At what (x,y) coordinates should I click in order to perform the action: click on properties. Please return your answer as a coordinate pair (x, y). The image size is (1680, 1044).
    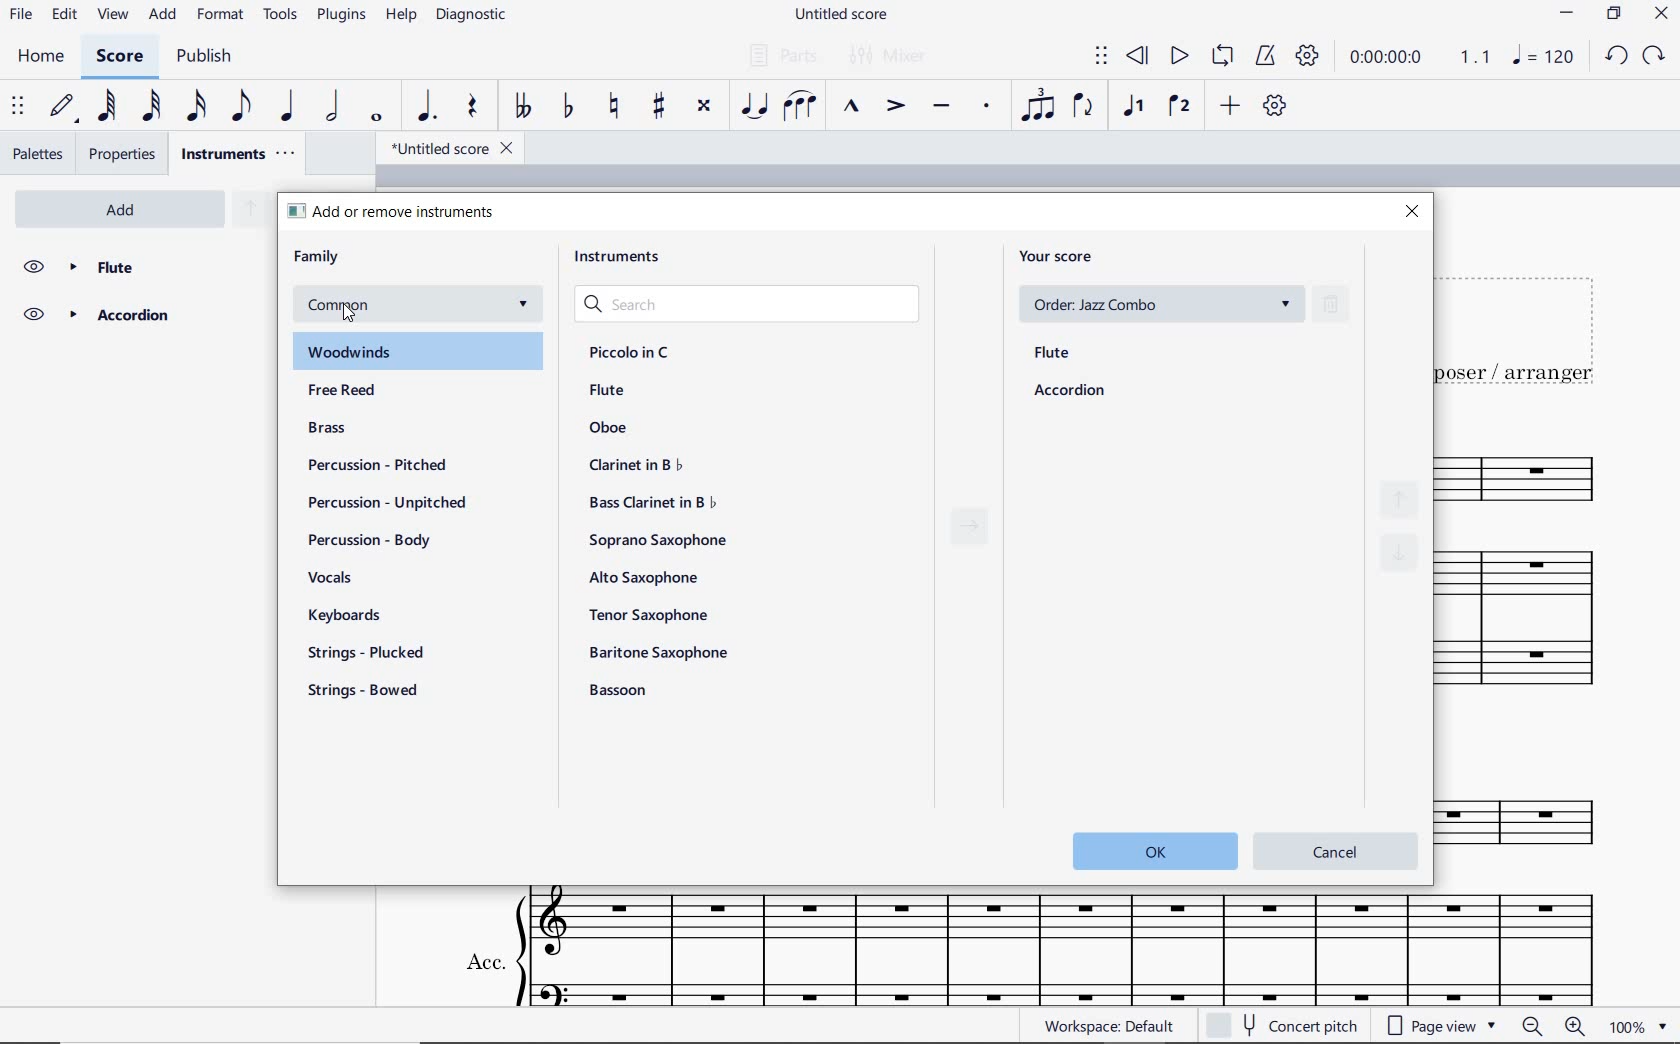
    Looking at the image, I should click on (125, 154).